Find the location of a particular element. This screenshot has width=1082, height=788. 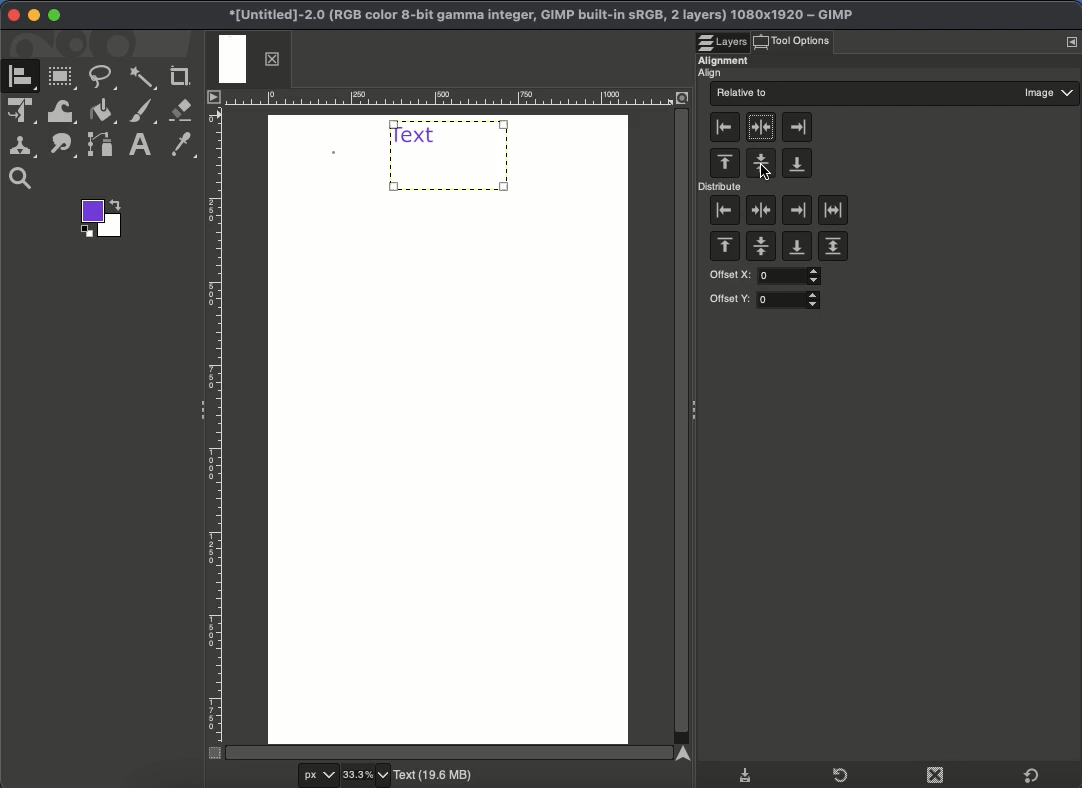

Align to the bottom is located at coordinates (795, 164).